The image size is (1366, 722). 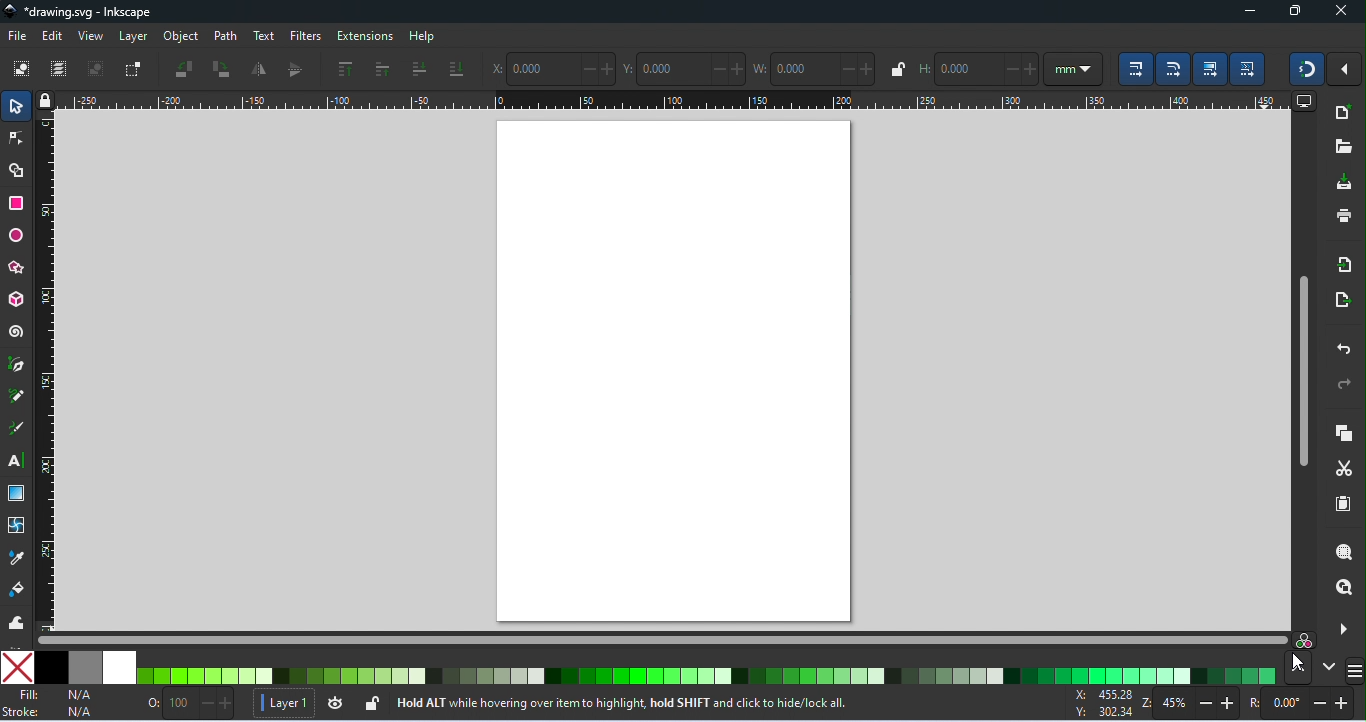 I want to click on height, so click(x=978, y=68).